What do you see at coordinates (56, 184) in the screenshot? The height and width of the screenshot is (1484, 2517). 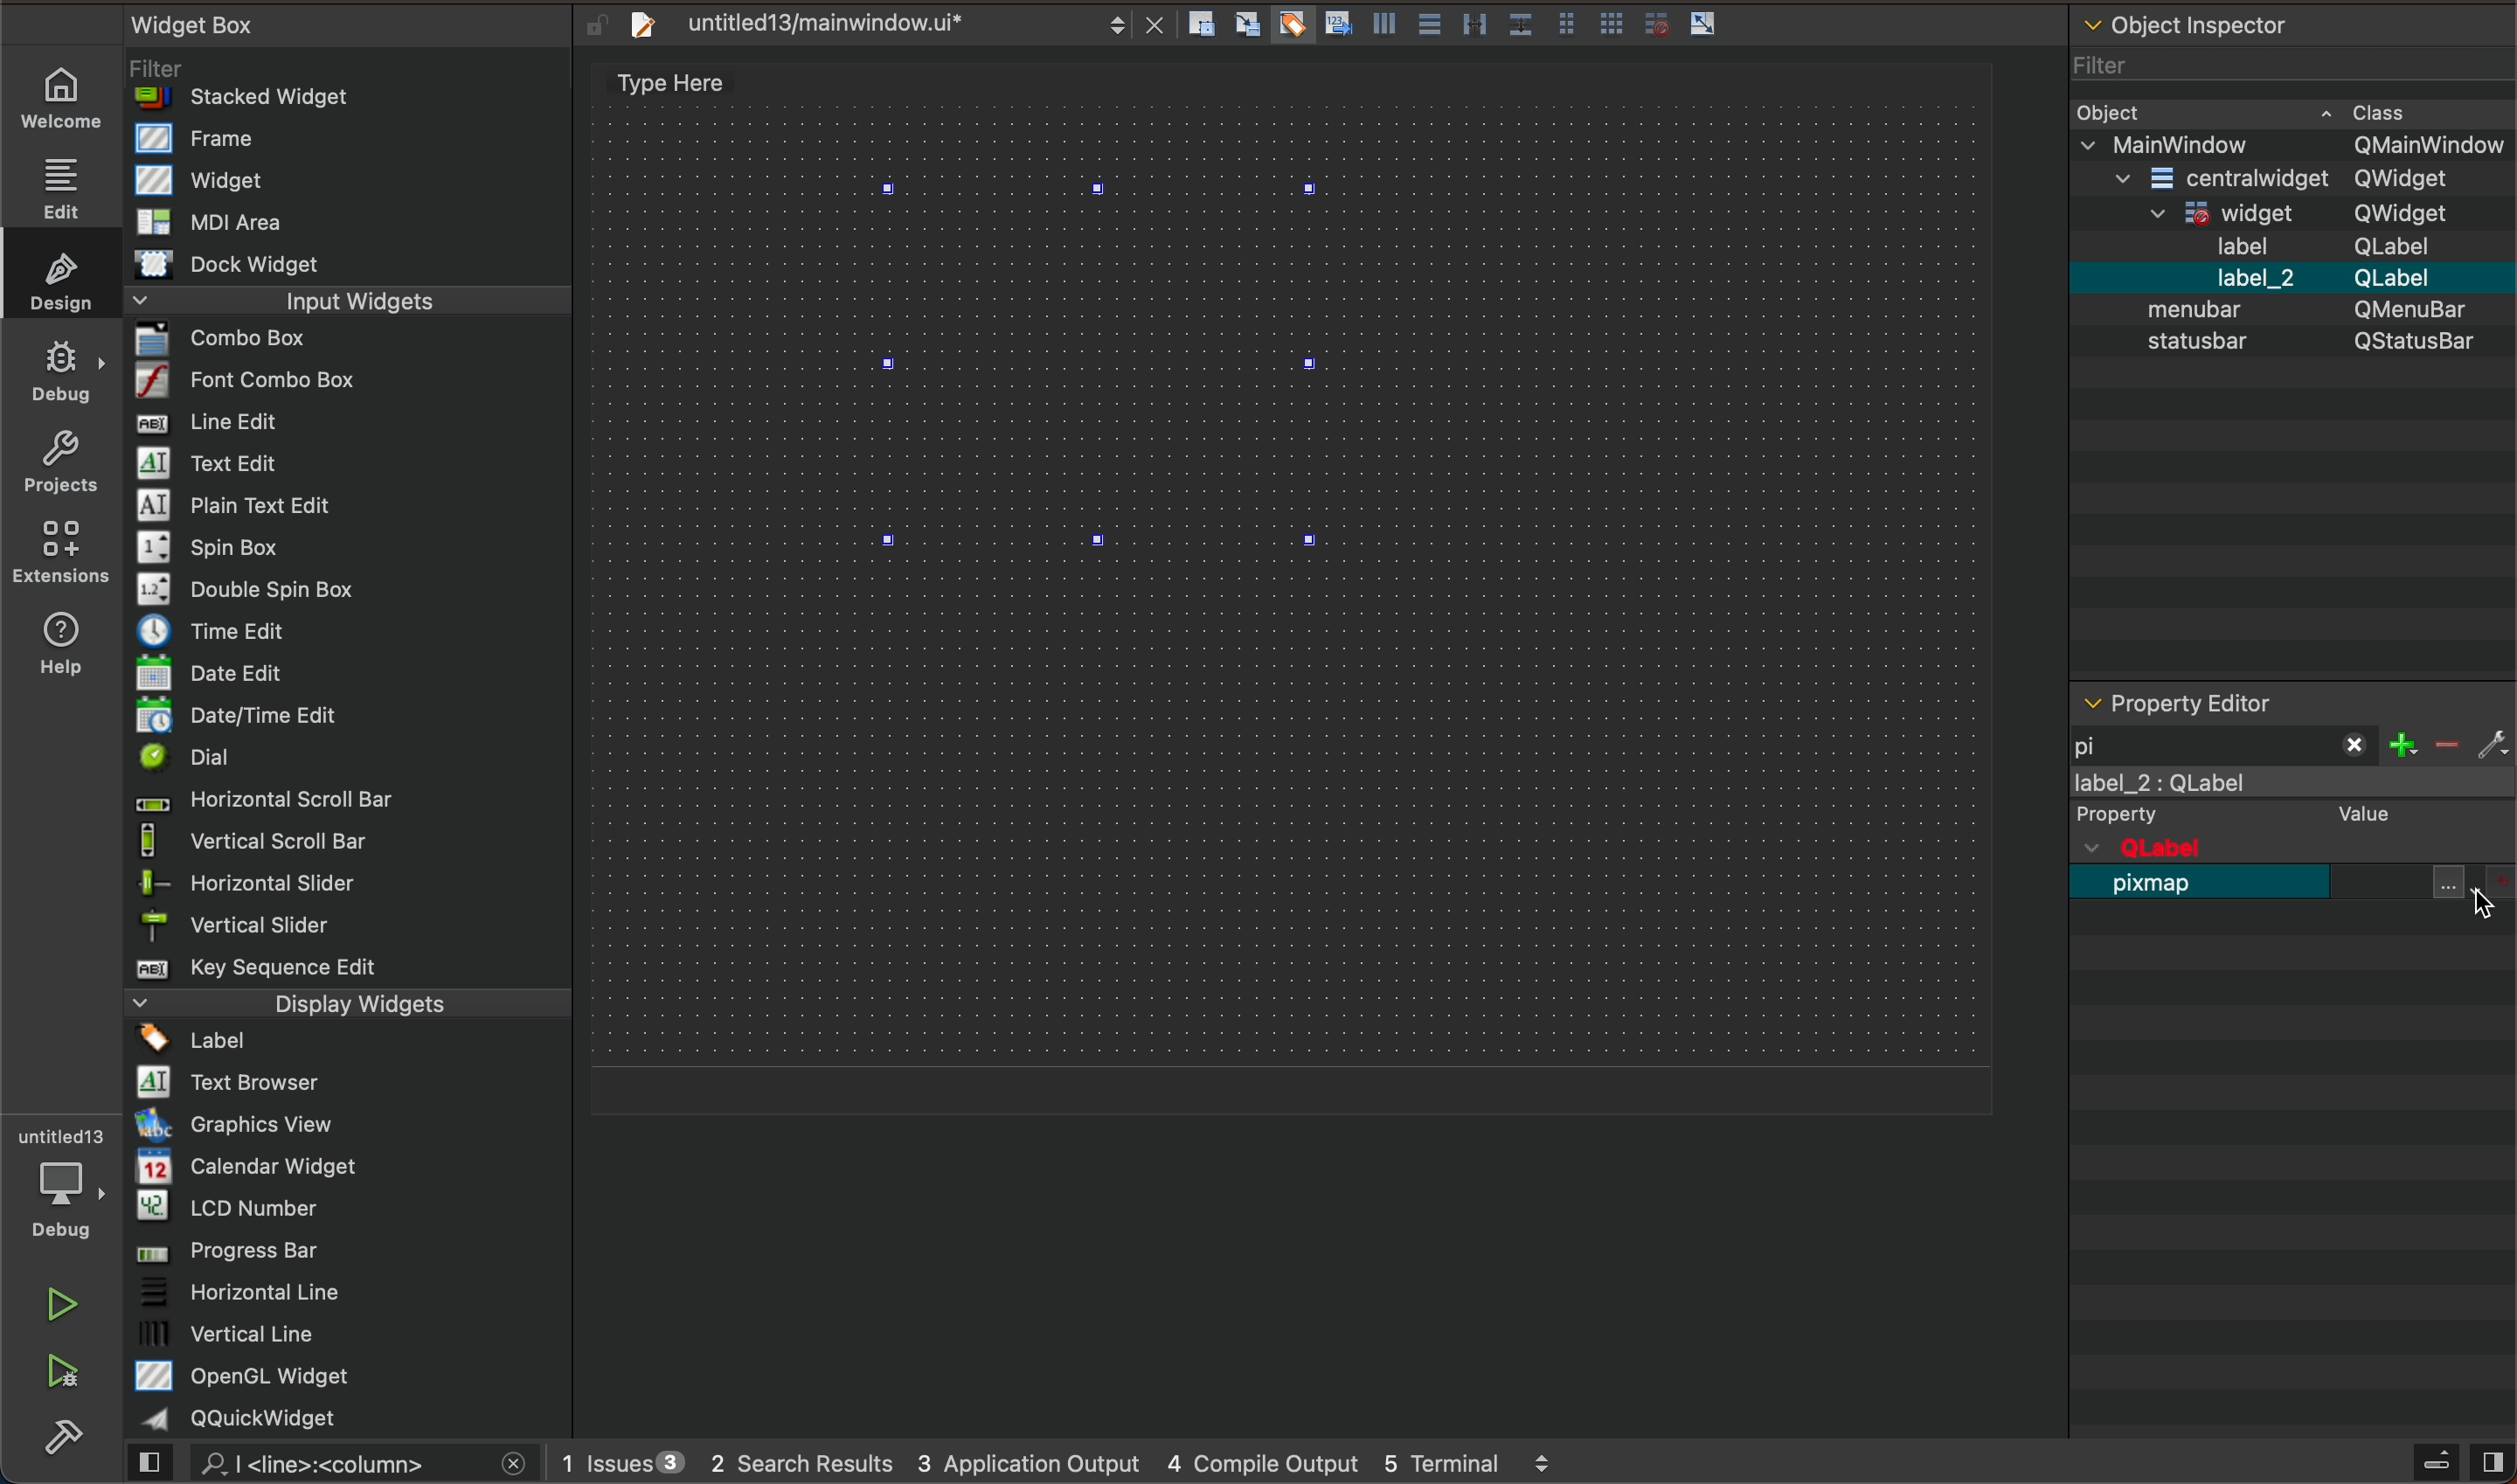 I see `edit` at bounding box center [56, 184].